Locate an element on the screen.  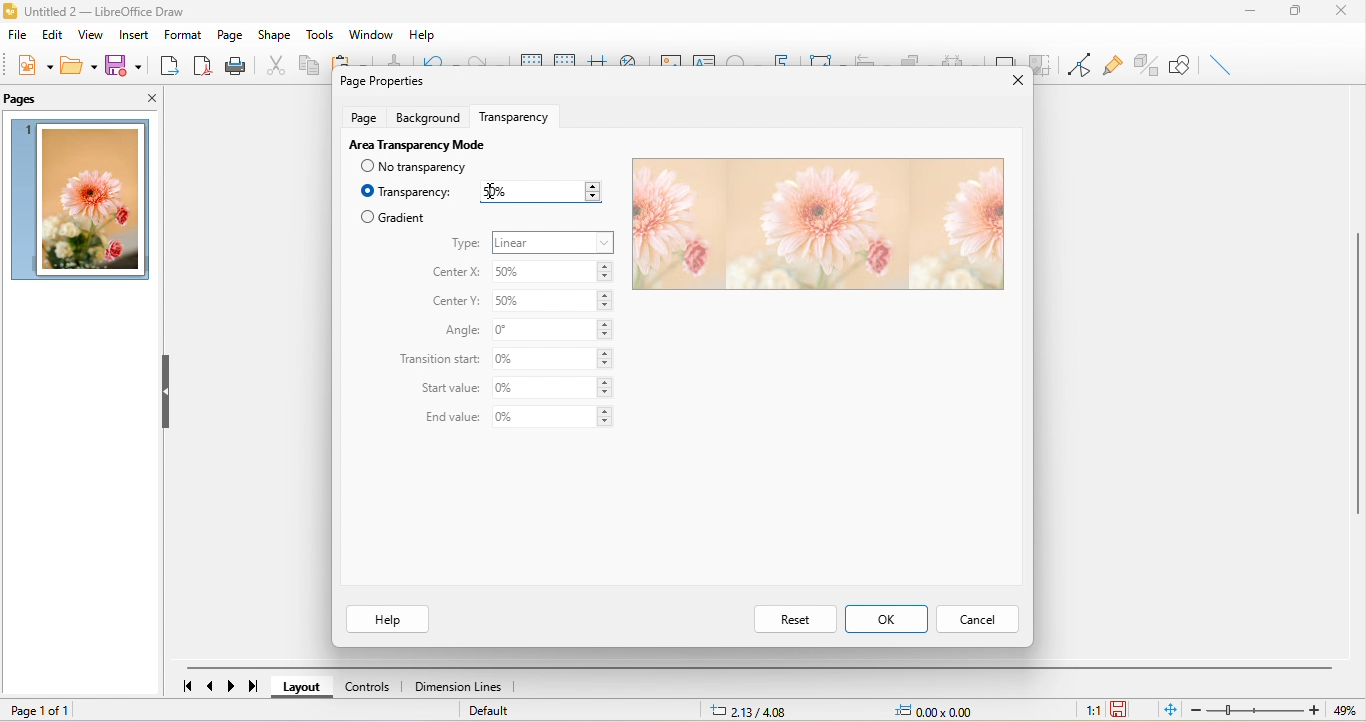
first page is located at coordinates (187, 684).